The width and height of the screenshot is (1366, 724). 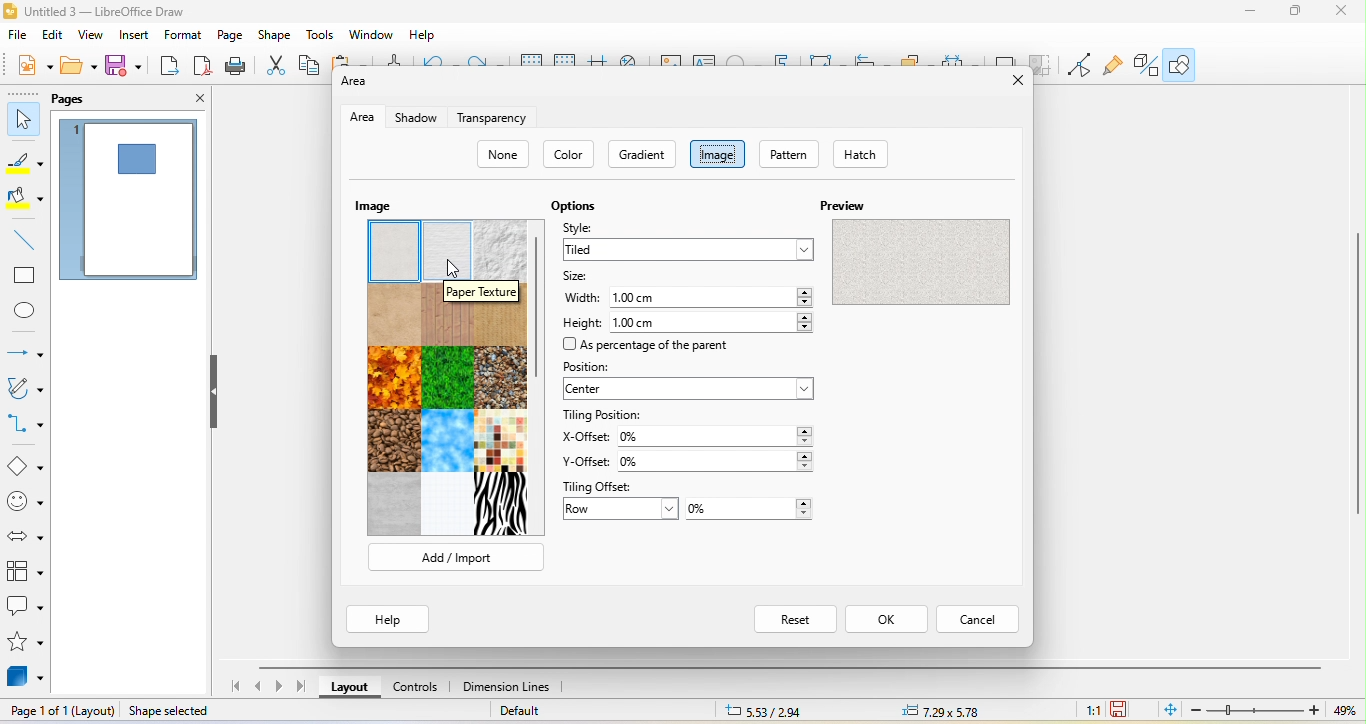 What do you see at coordinates (1116, 65) in the screenshot?
I see `gluepoint function` at bounding box center [1116, 65].